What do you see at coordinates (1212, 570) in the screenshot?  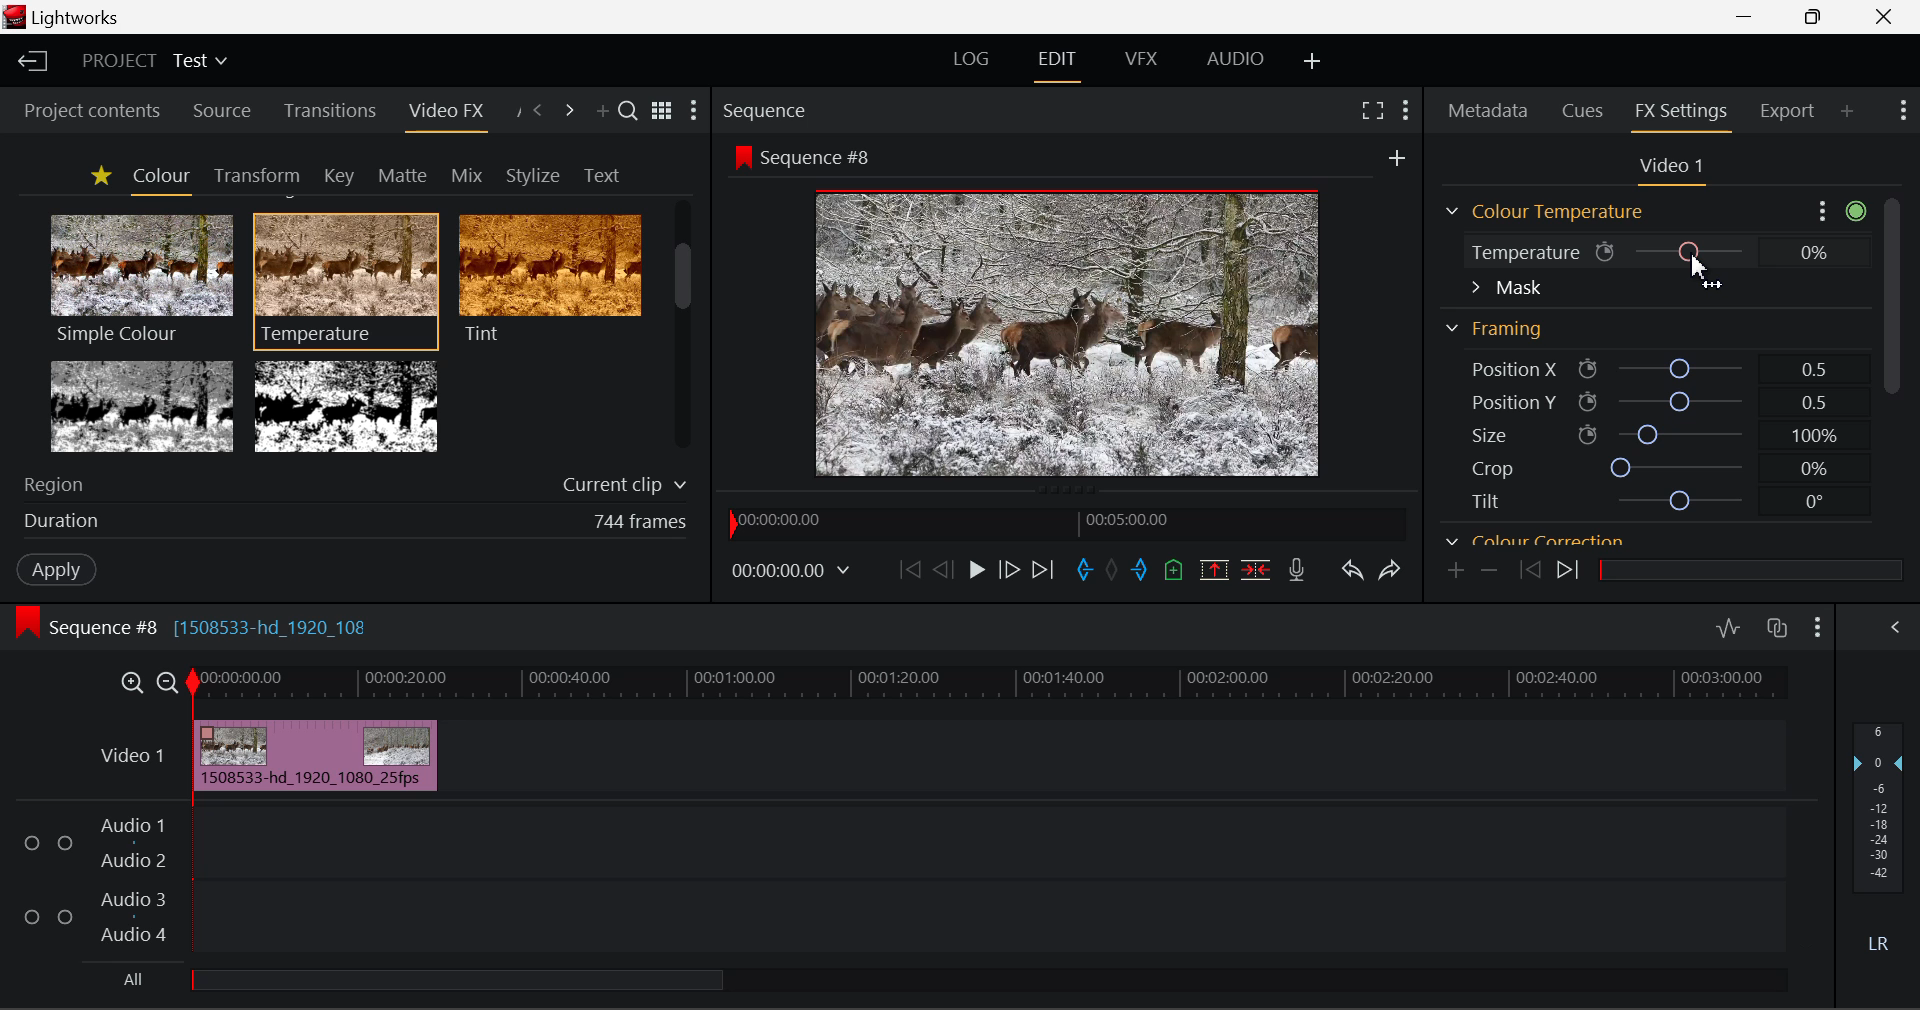 I see `Remove marked section` at bounding box center [1212, 570].